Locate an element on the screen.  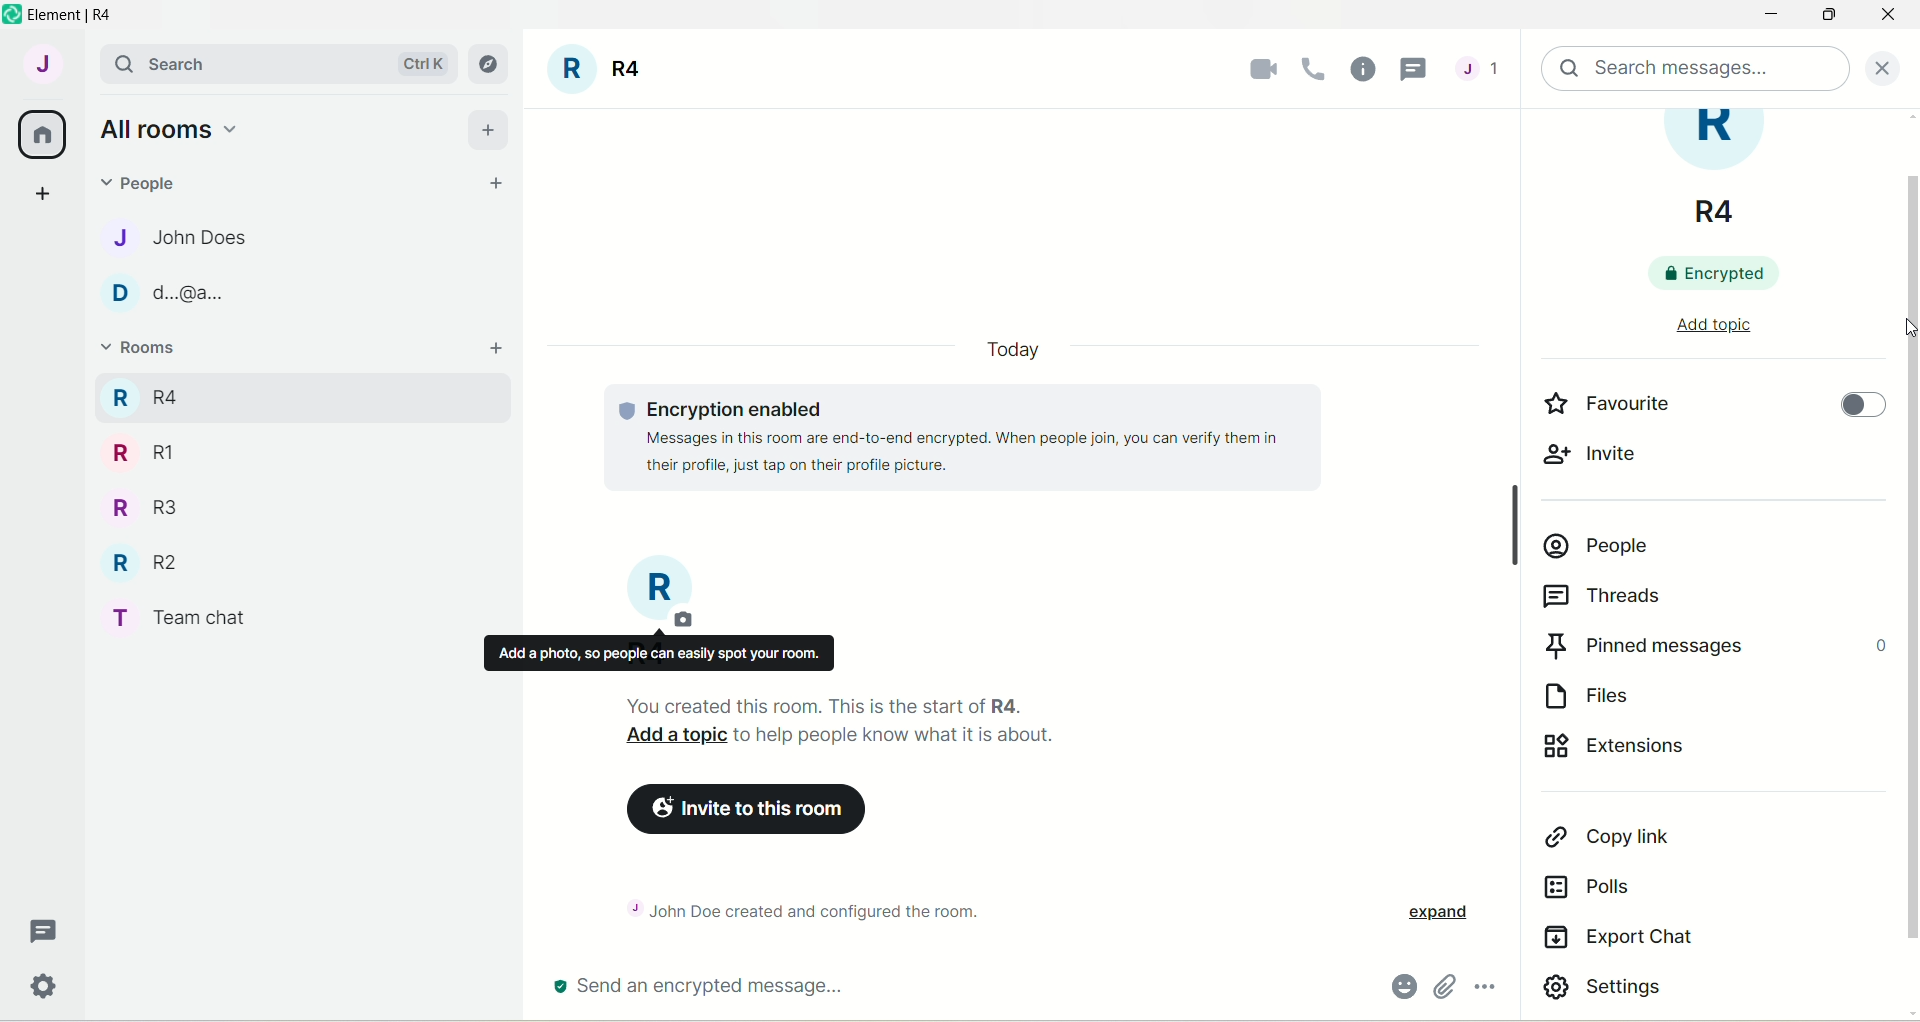
room title is located at coordinates (662, 593).